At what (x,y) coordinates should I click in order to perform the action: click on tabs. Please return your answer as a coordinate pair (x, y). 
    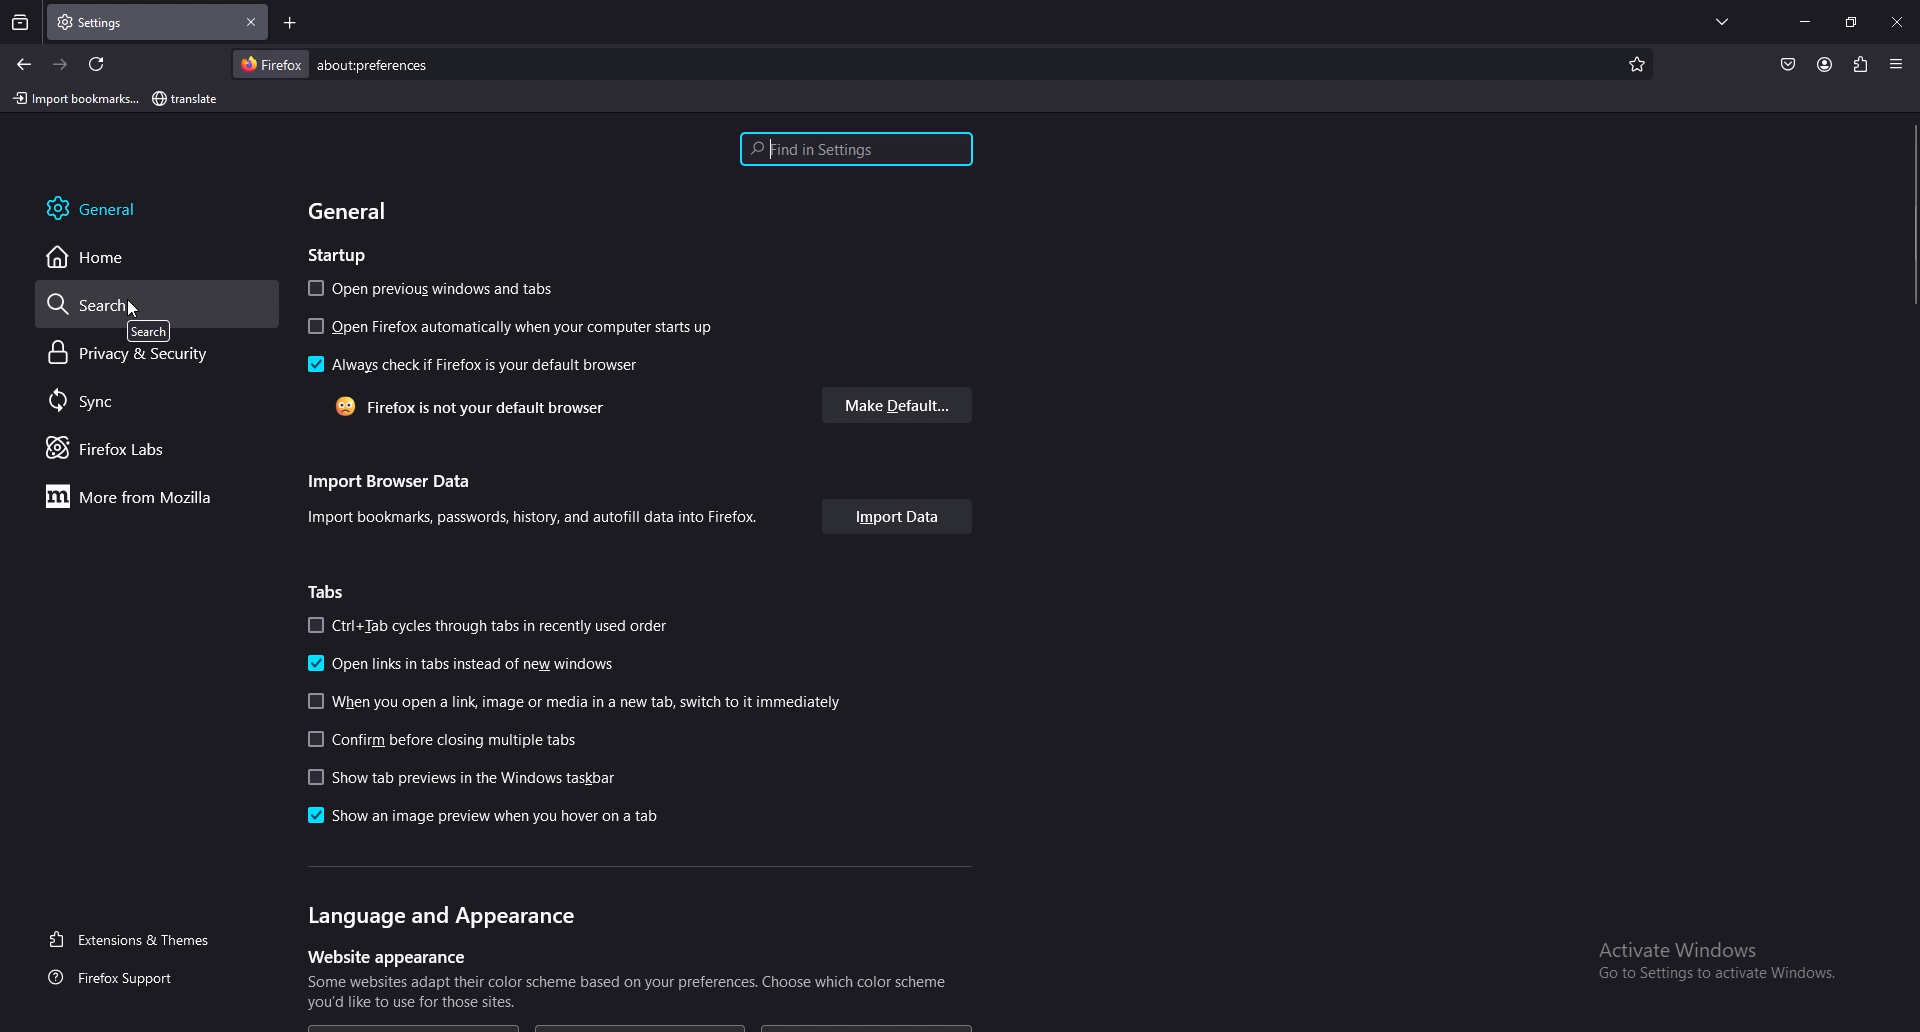
    Looking at the image, I should click on (326, 592).